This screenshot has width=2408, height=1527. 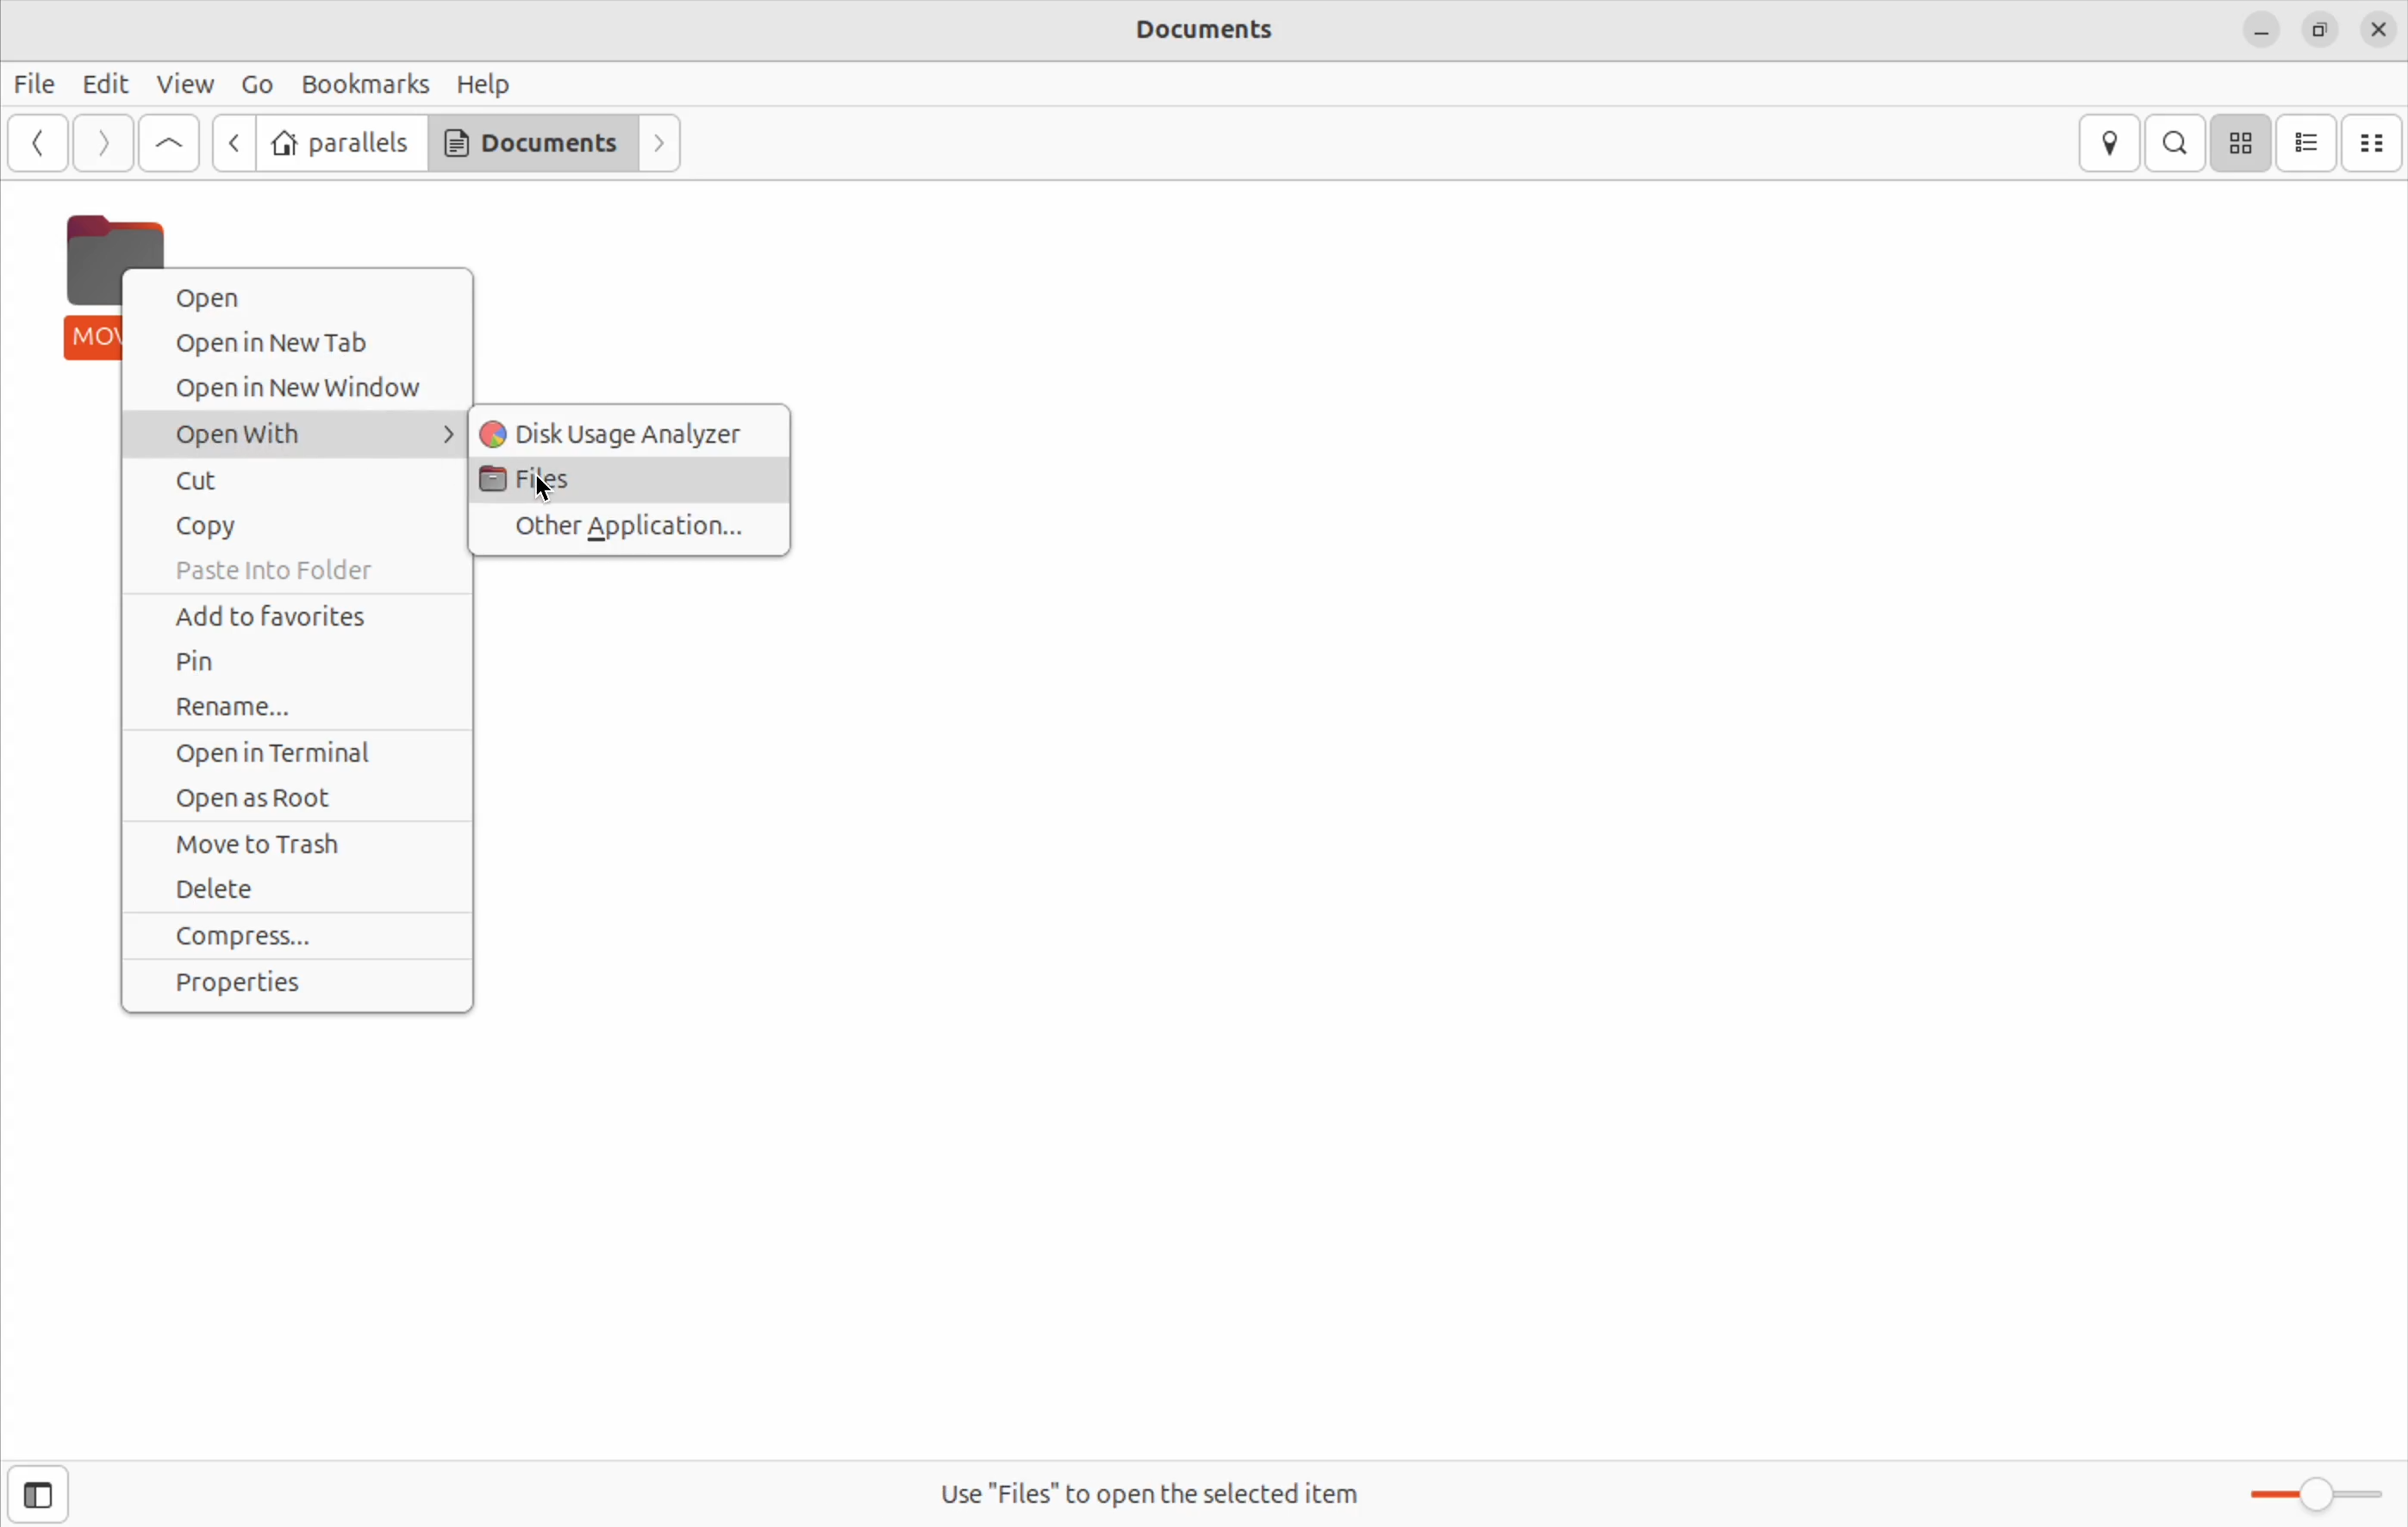 What do you see at coordinates (229, 141) in the screenshot?
I see `back` at bounding box center [229, 141].